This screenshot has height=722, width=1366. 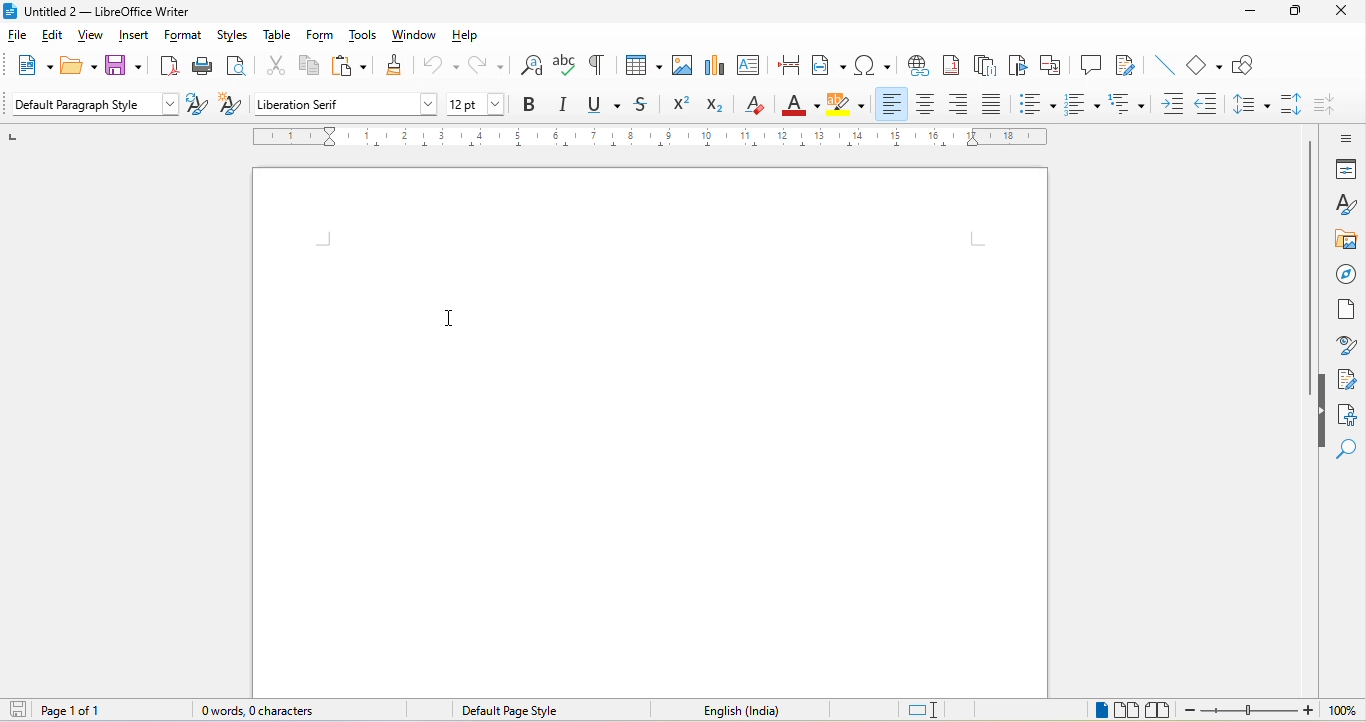 I want to click on bookmark, so click(x=1018, y=68).